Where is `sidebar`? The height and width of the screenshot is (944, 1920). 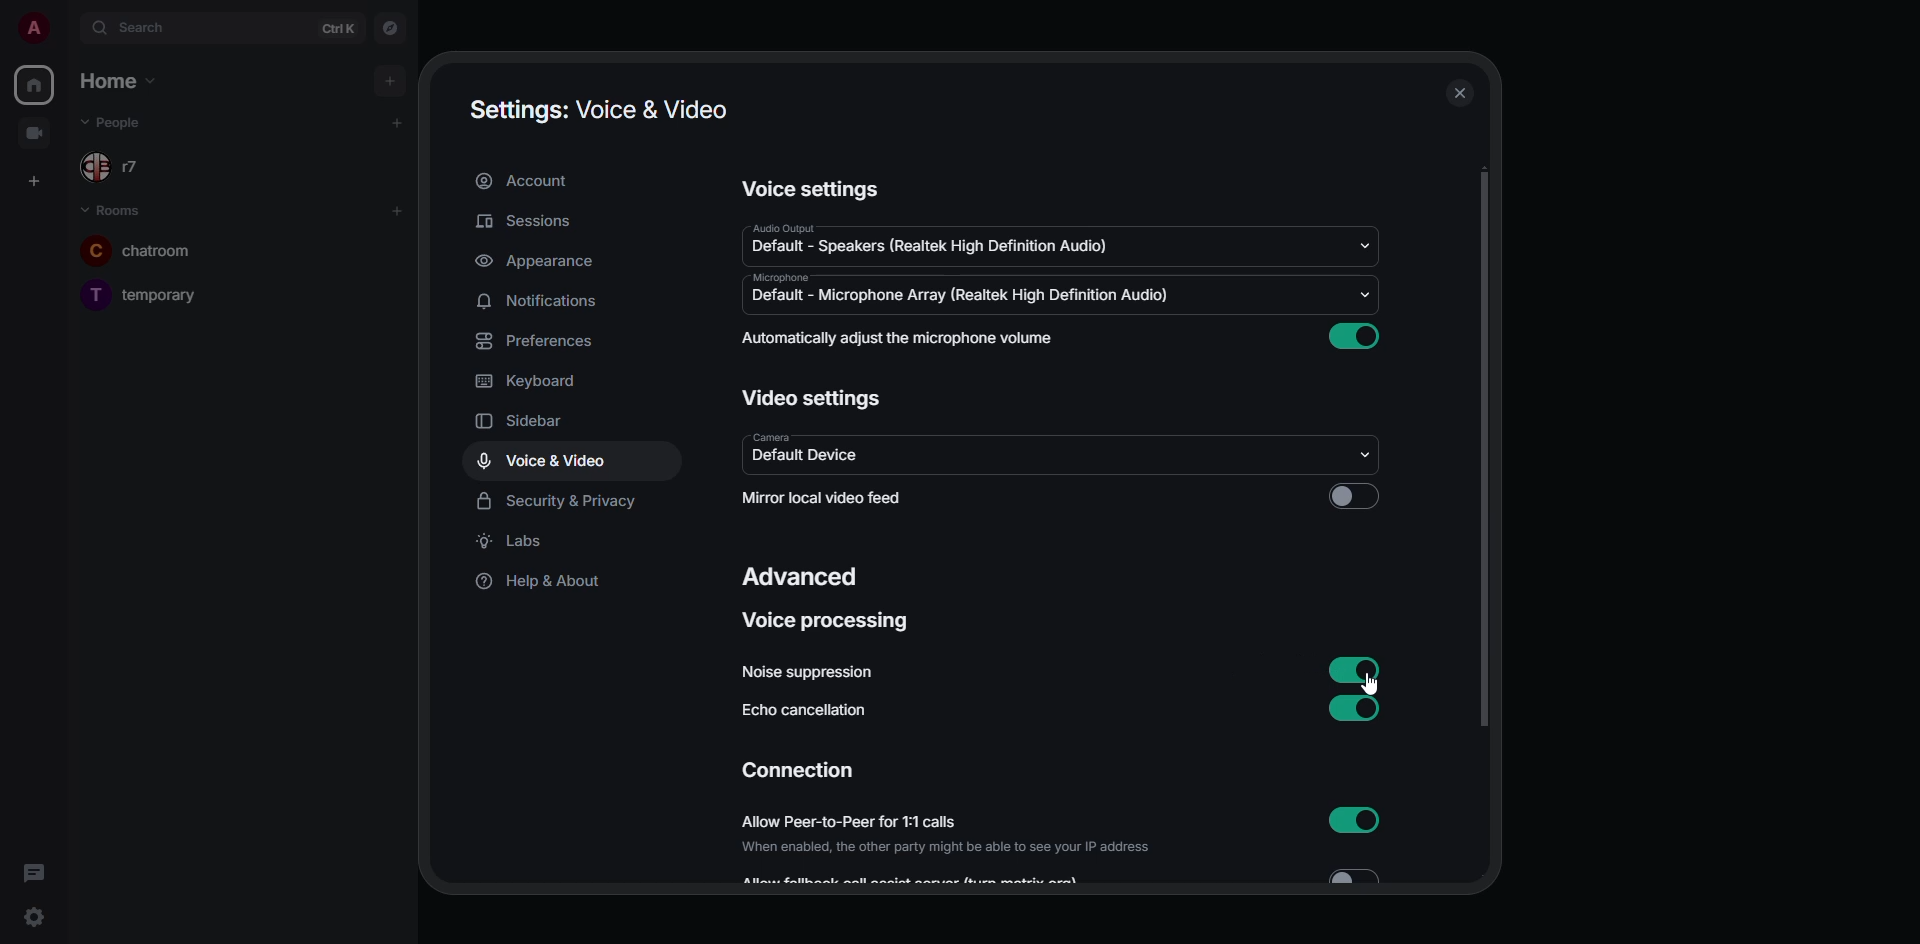 sidebar is located at coordinates (530, 419).